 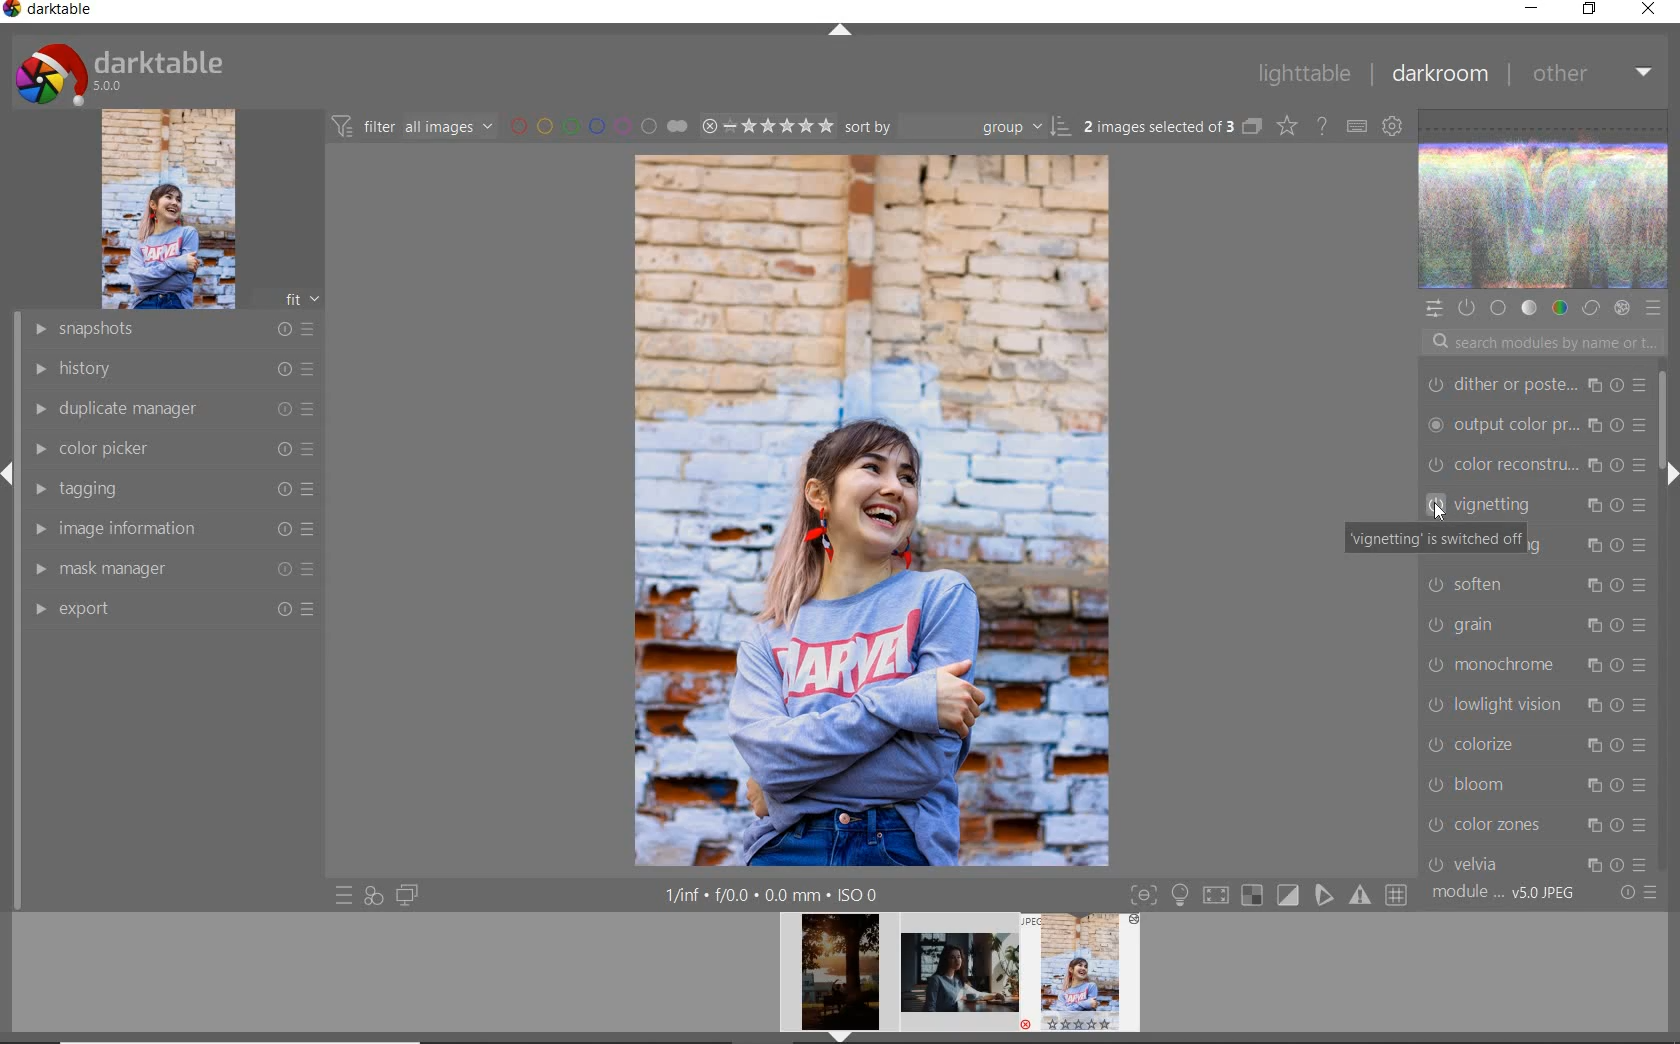 What do you see at coordinates (168, 209) in the screenshot?
I see `image` at bounding box center [168, 209].